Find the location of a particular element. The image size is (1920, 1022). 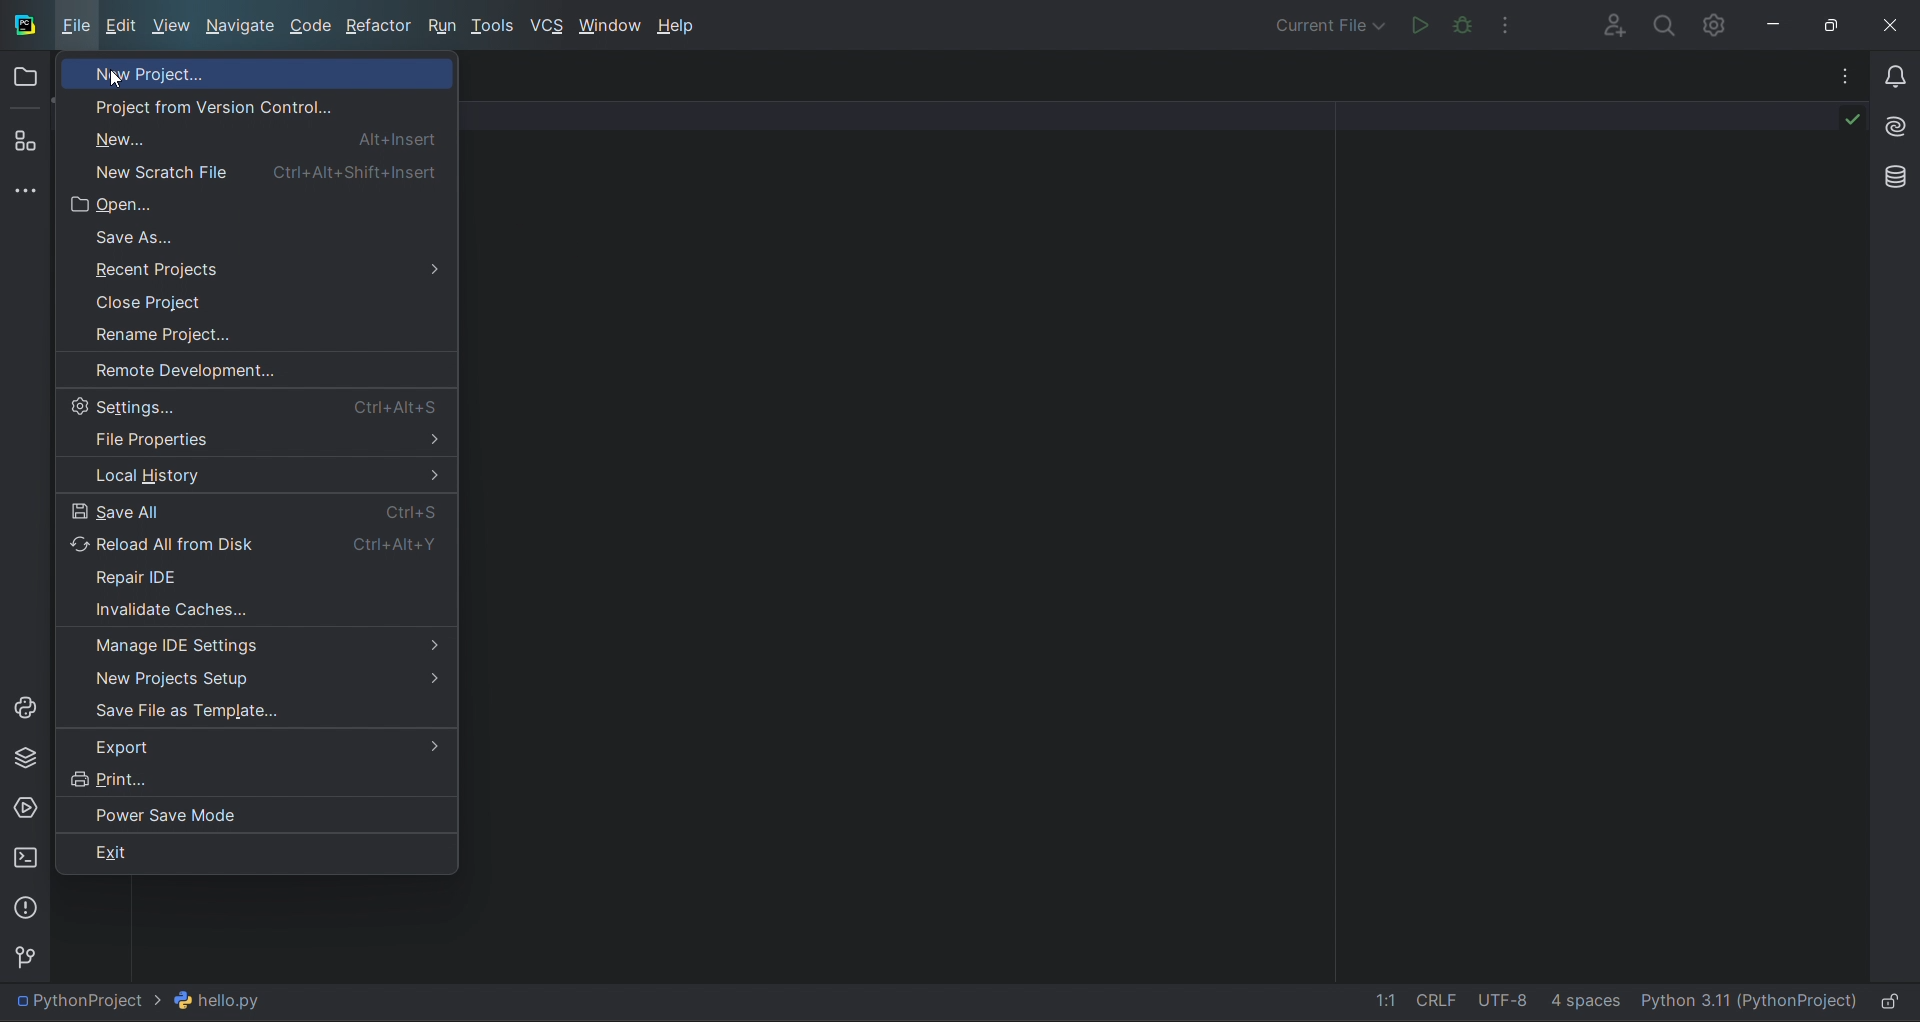

run is located at coordinates (443, 27).